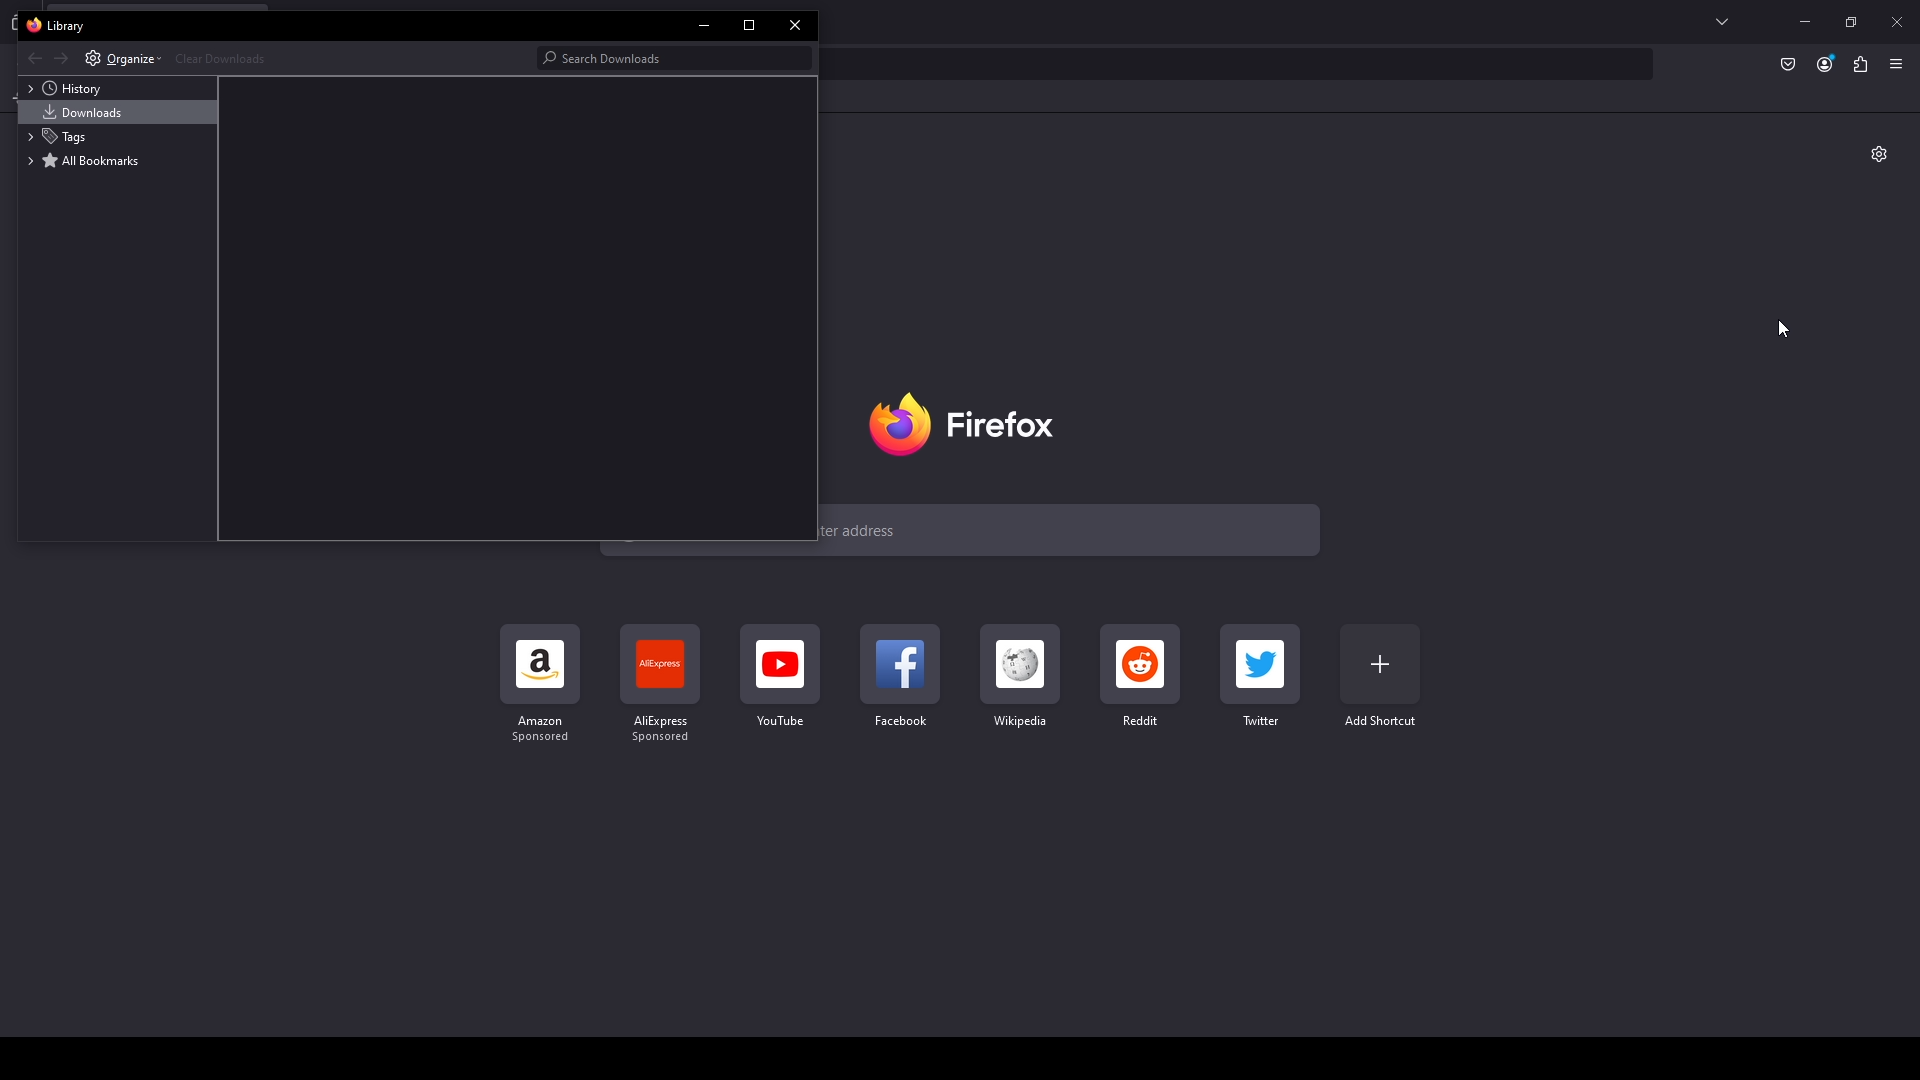 Image resolution: width=1920 pixels, height=1080 pixels. I want to click on Youtube, so click(780, 678).